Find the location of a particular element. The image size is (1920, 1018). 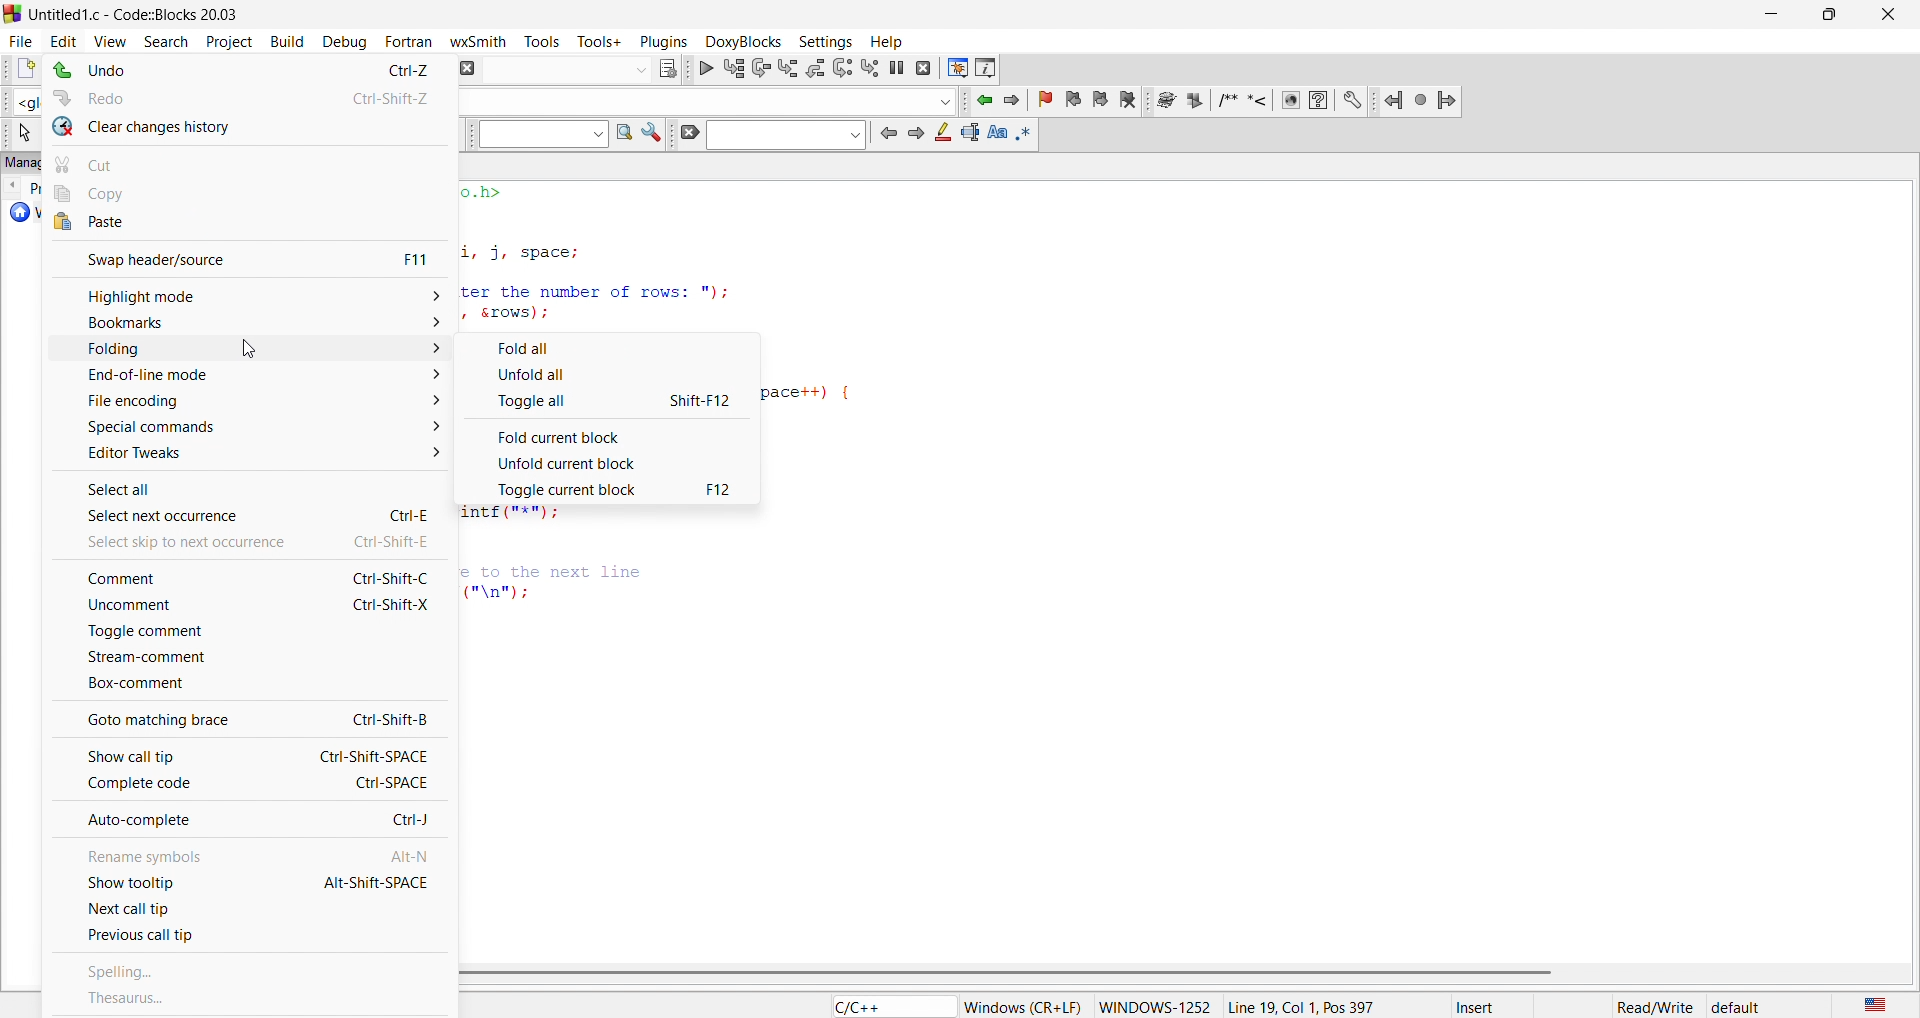

jump backward is located at coordinates (986, 100).